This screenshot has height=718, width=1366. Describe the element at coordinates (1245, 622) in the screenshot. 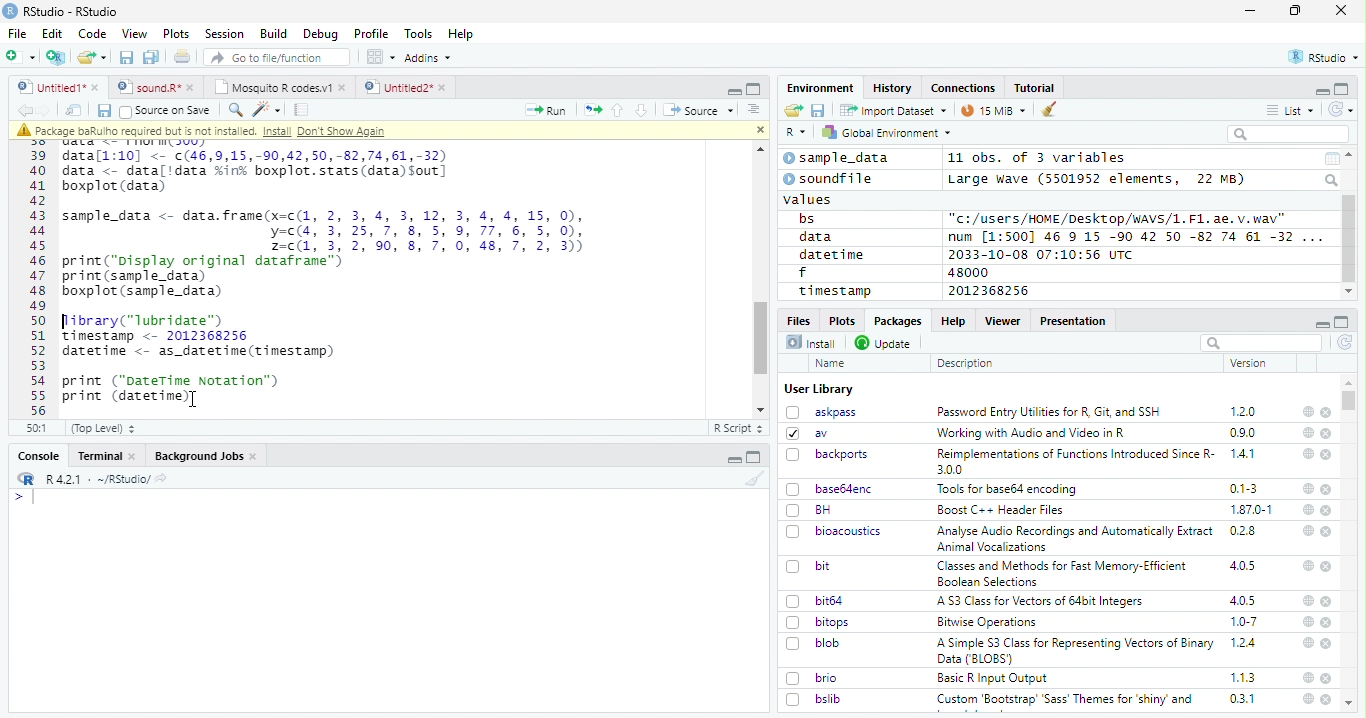

I see `1.0-7` at that location.